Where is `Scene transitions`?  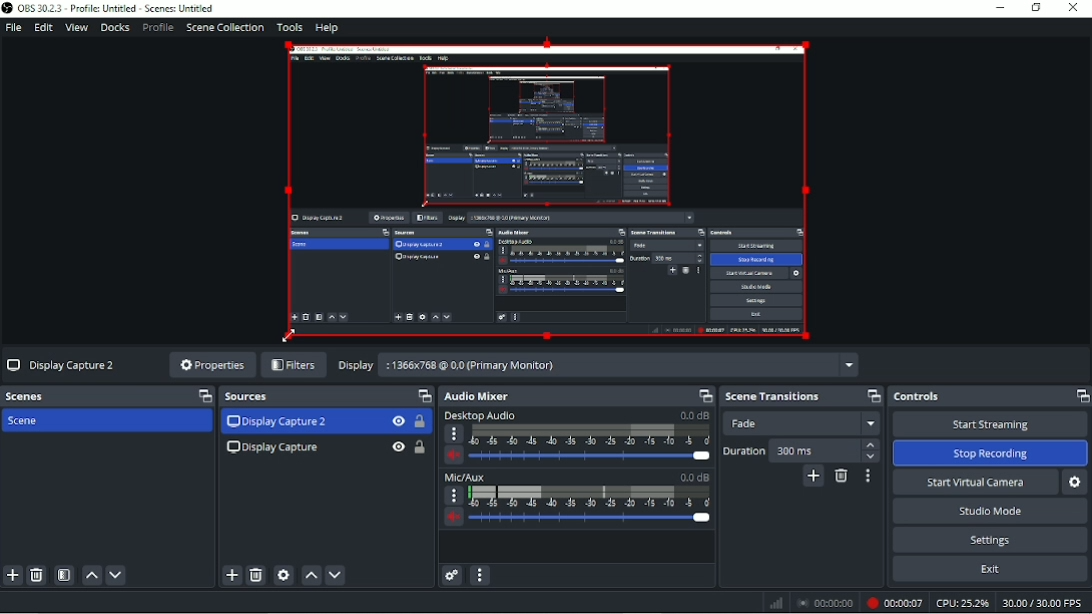 Scene transitions is located at coordinates (774, 397).